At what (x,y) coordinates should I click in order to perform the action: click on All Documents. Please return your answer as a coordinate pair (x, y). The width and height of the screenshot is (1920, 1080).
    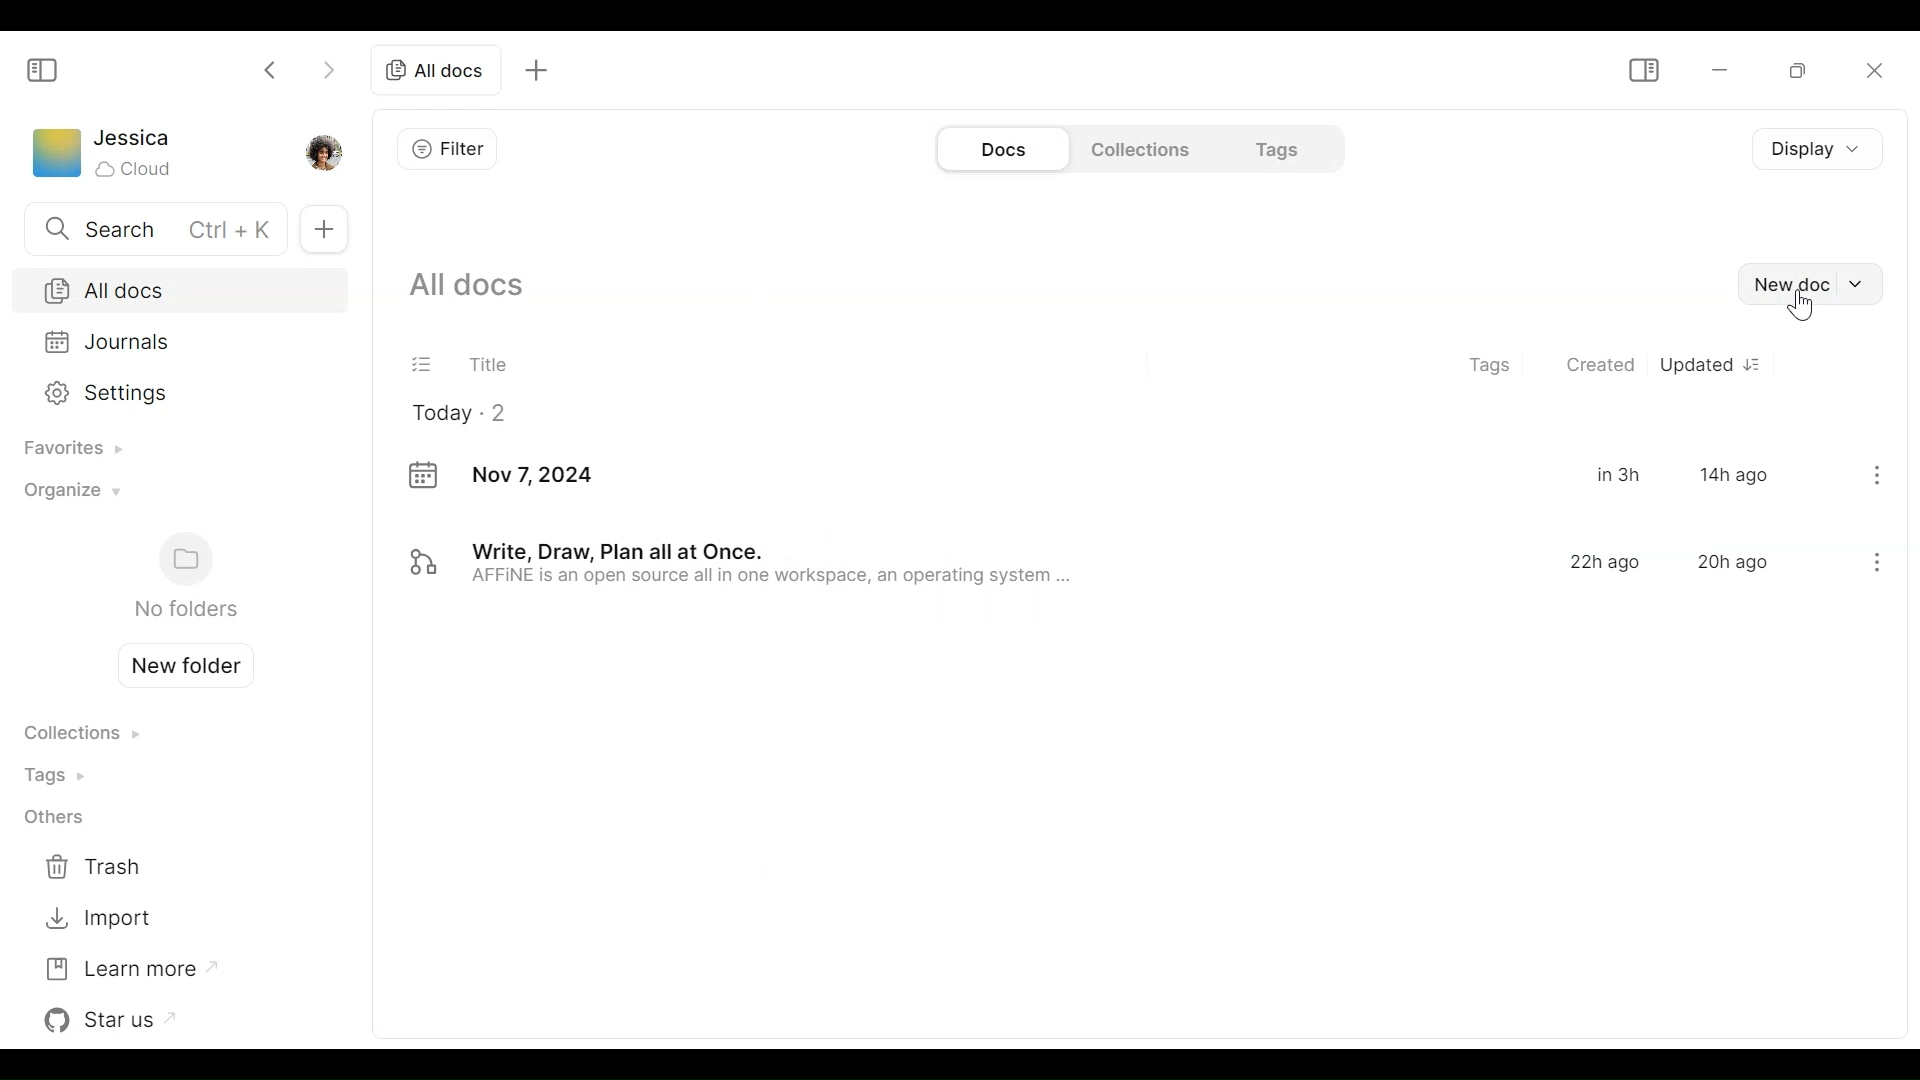
    Looking at the image, I should click on (171, 289).